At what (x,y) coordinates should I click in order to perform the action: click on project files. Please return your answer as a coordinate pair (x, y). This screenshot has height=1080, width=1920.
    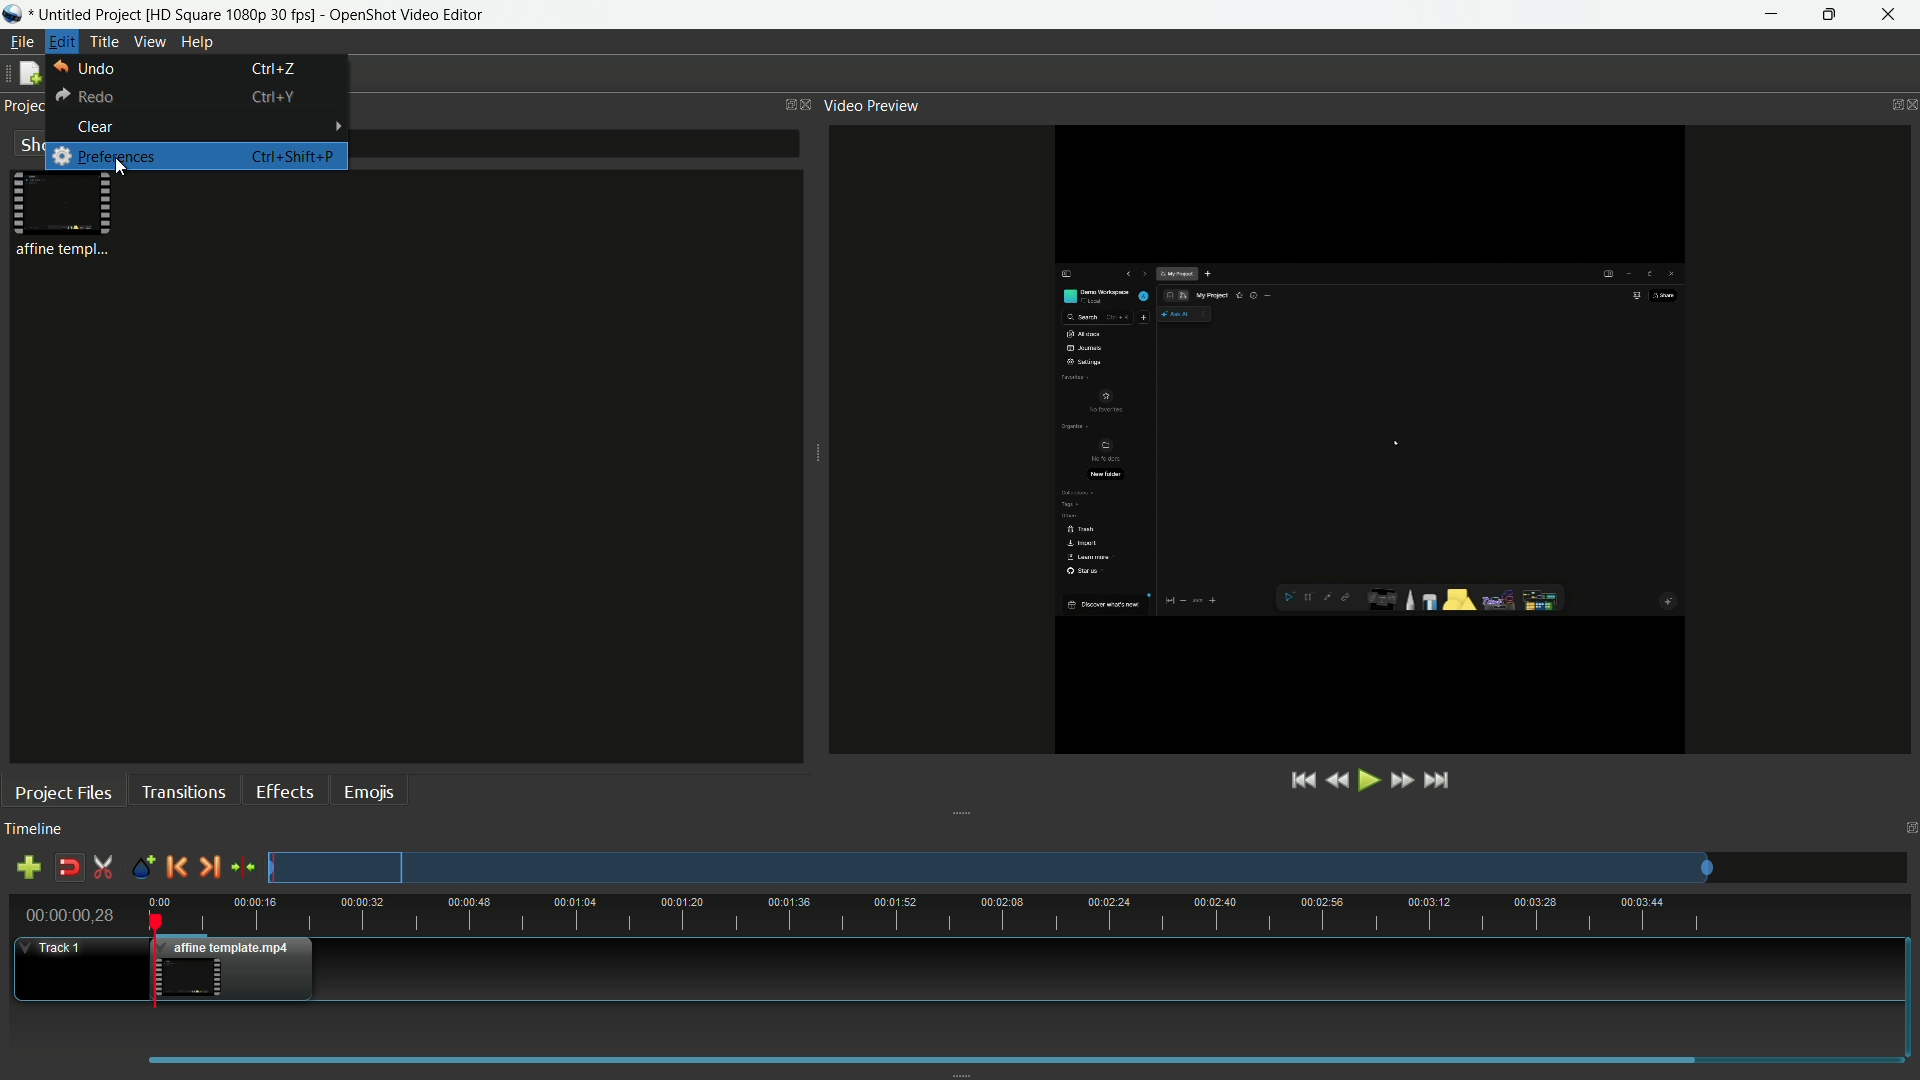
    Looking at the image, I should click on (26, 103).